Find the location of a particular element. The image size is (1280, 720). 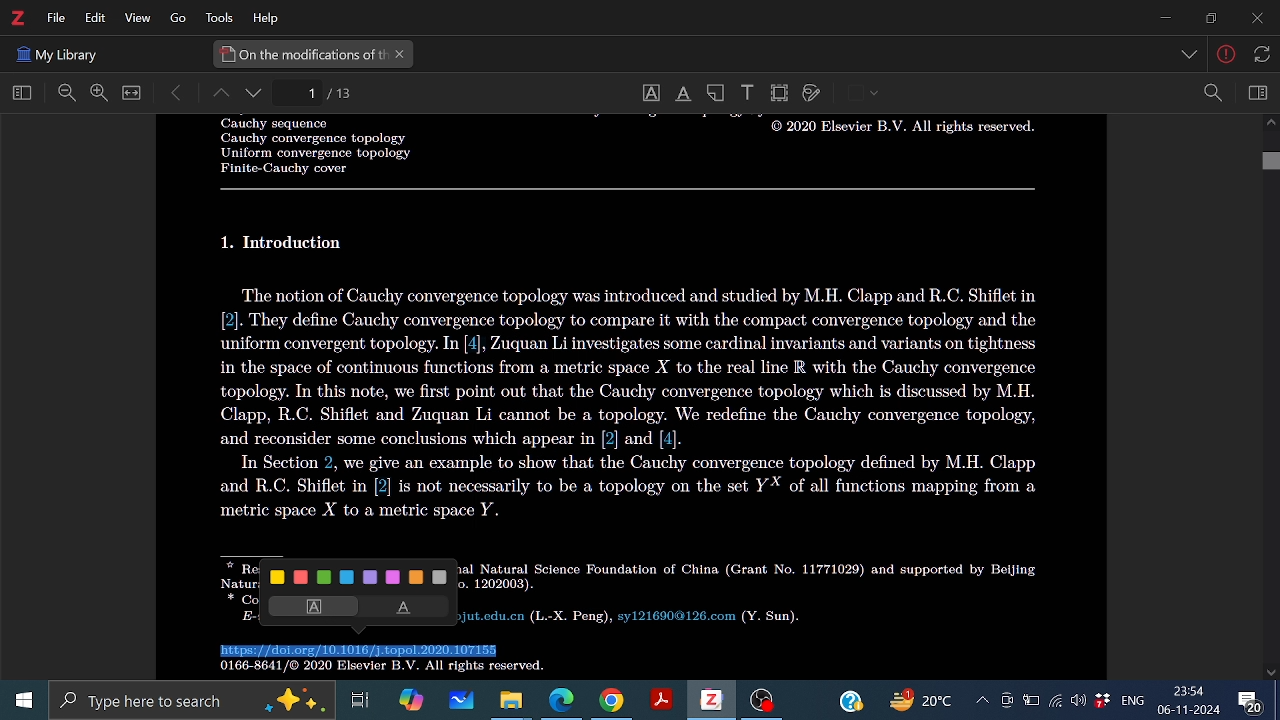

 is located at coordinates (1259, 53).